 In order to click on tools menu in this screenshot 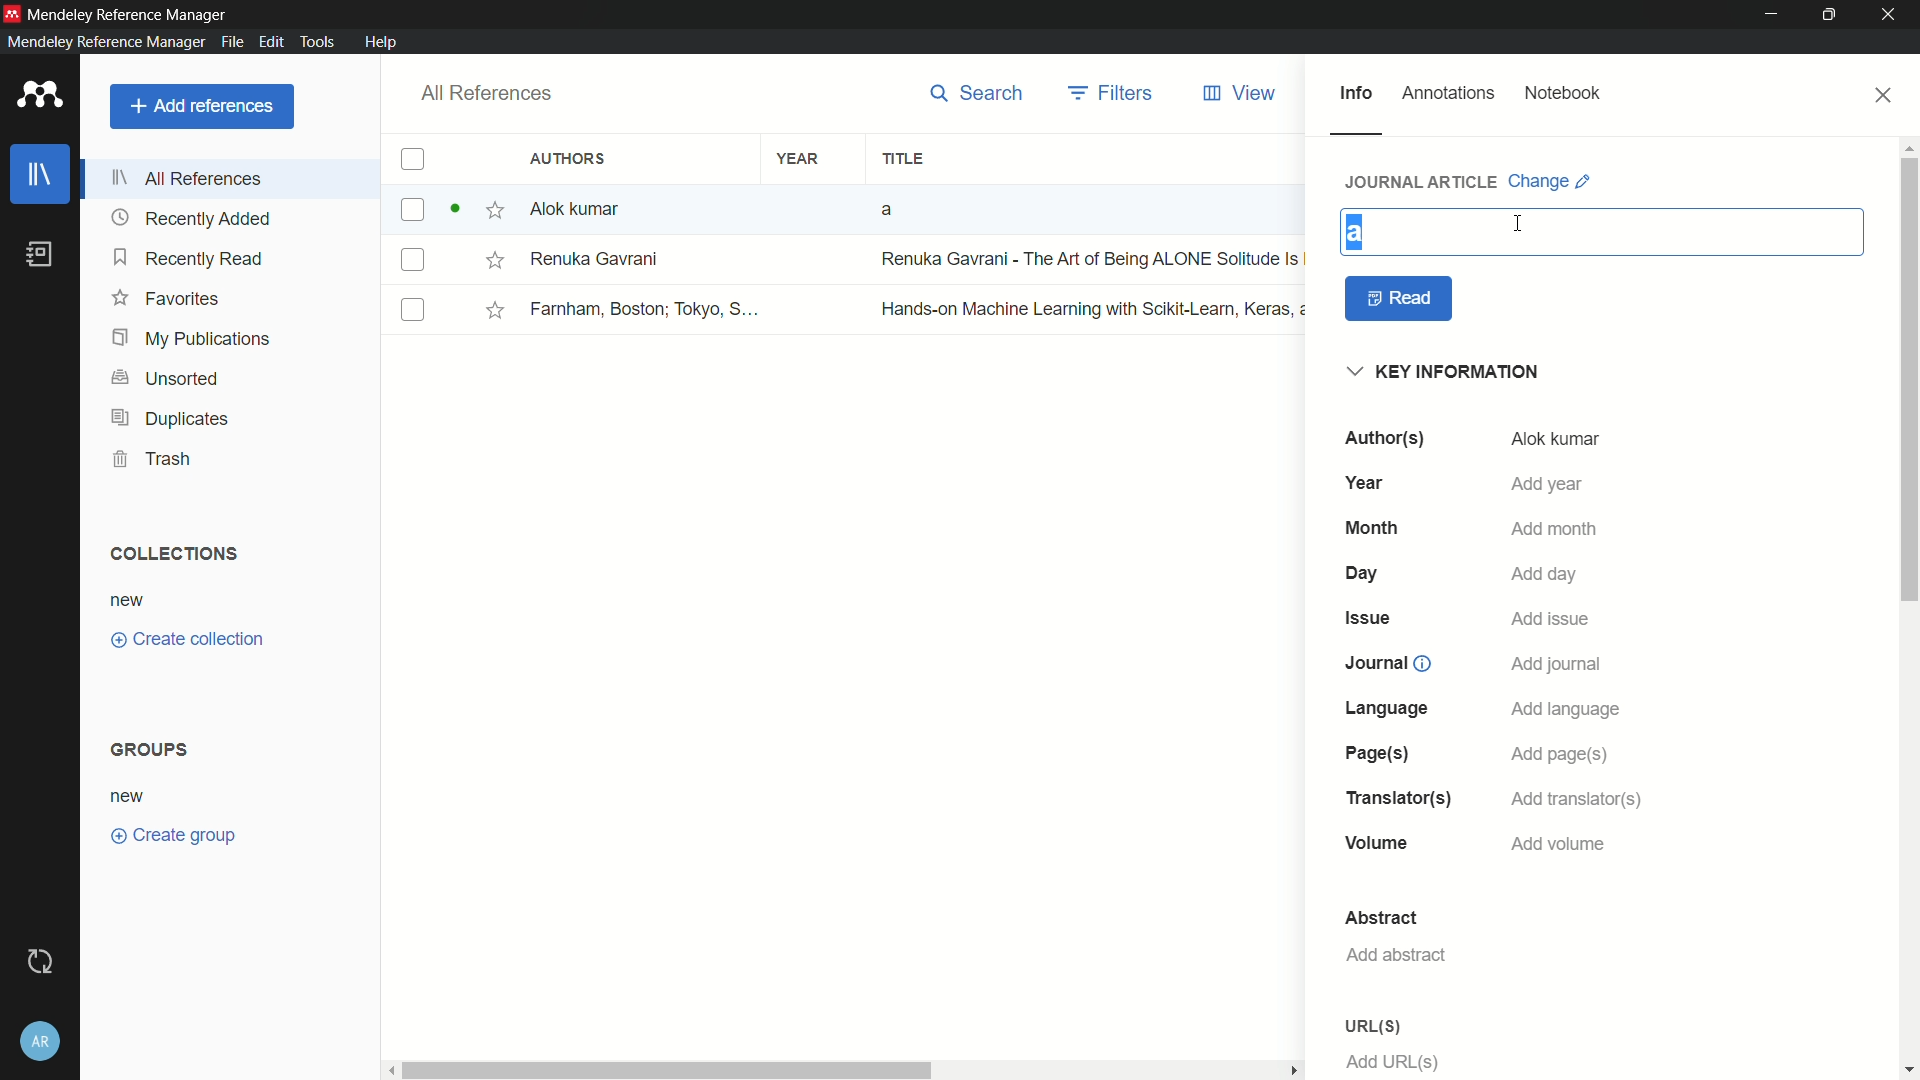, I will do `click(314, 41)`.